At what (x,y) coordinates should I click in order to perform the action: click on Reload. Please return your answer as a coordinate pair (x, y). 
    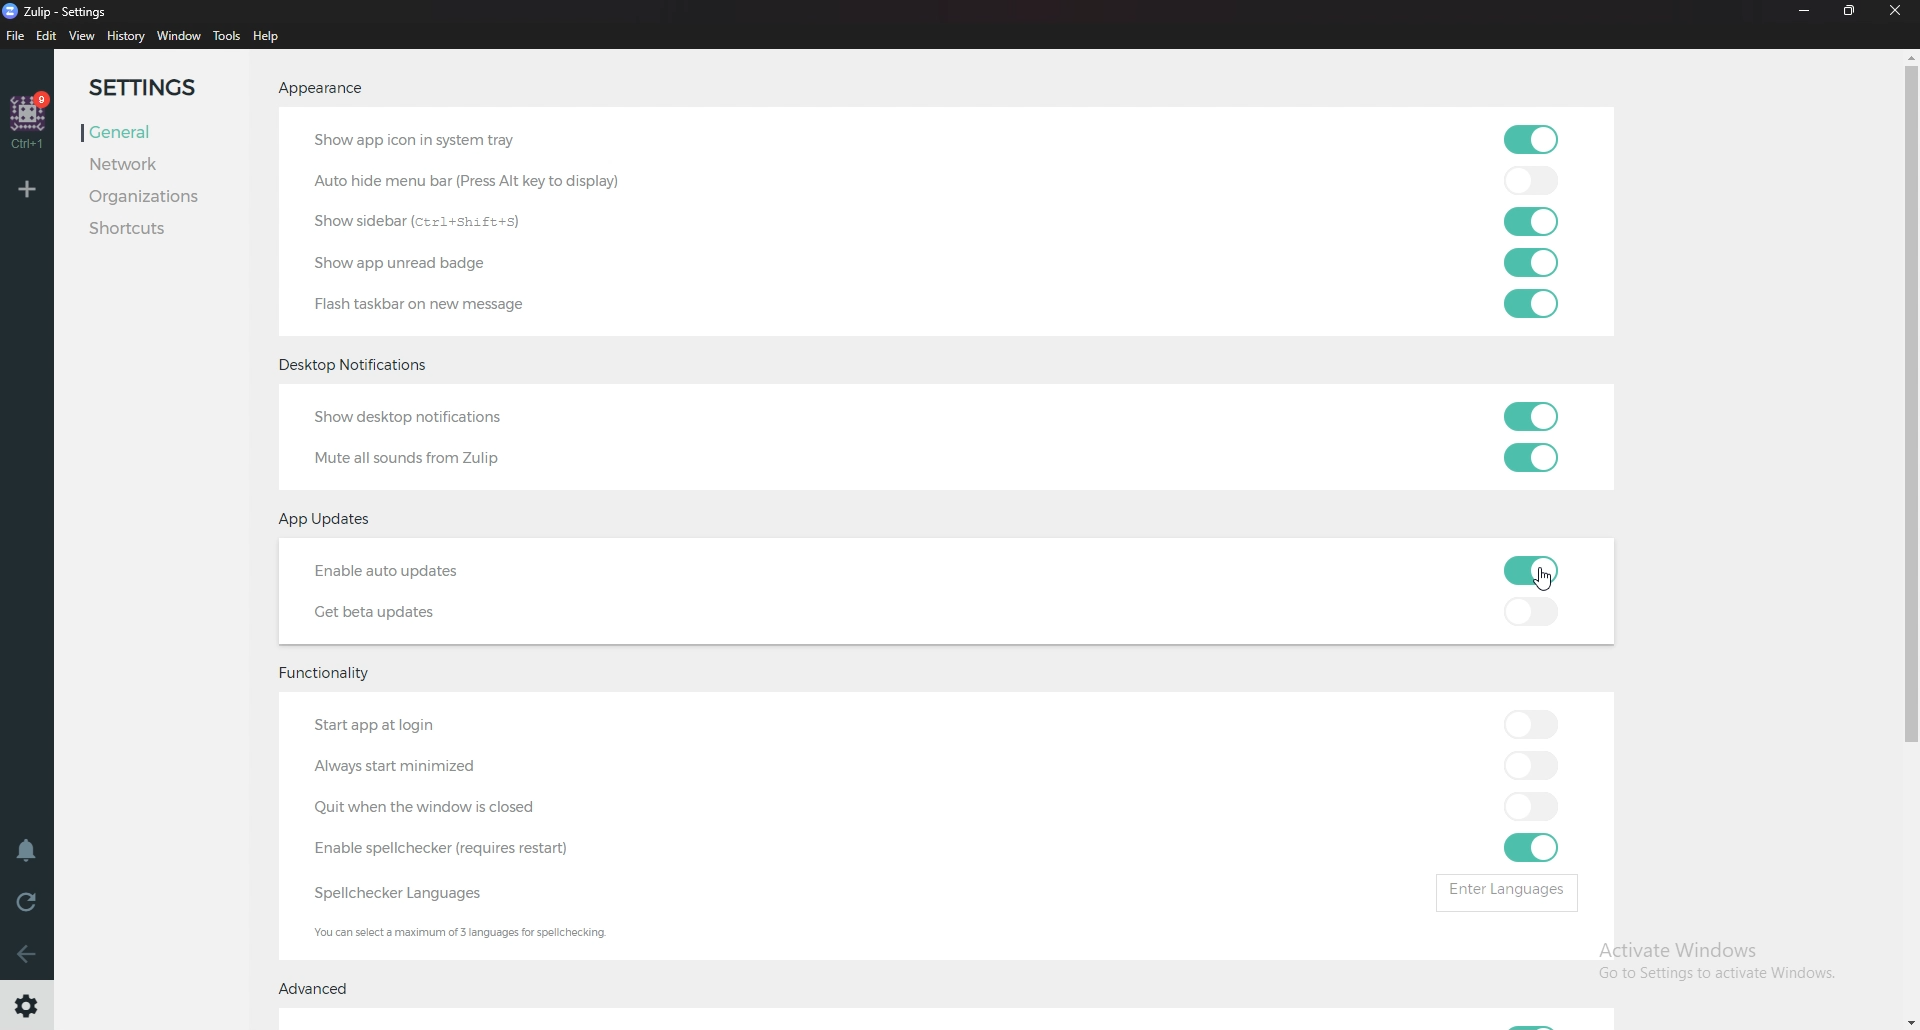
    Looking at the image, I should click on (30, 900).